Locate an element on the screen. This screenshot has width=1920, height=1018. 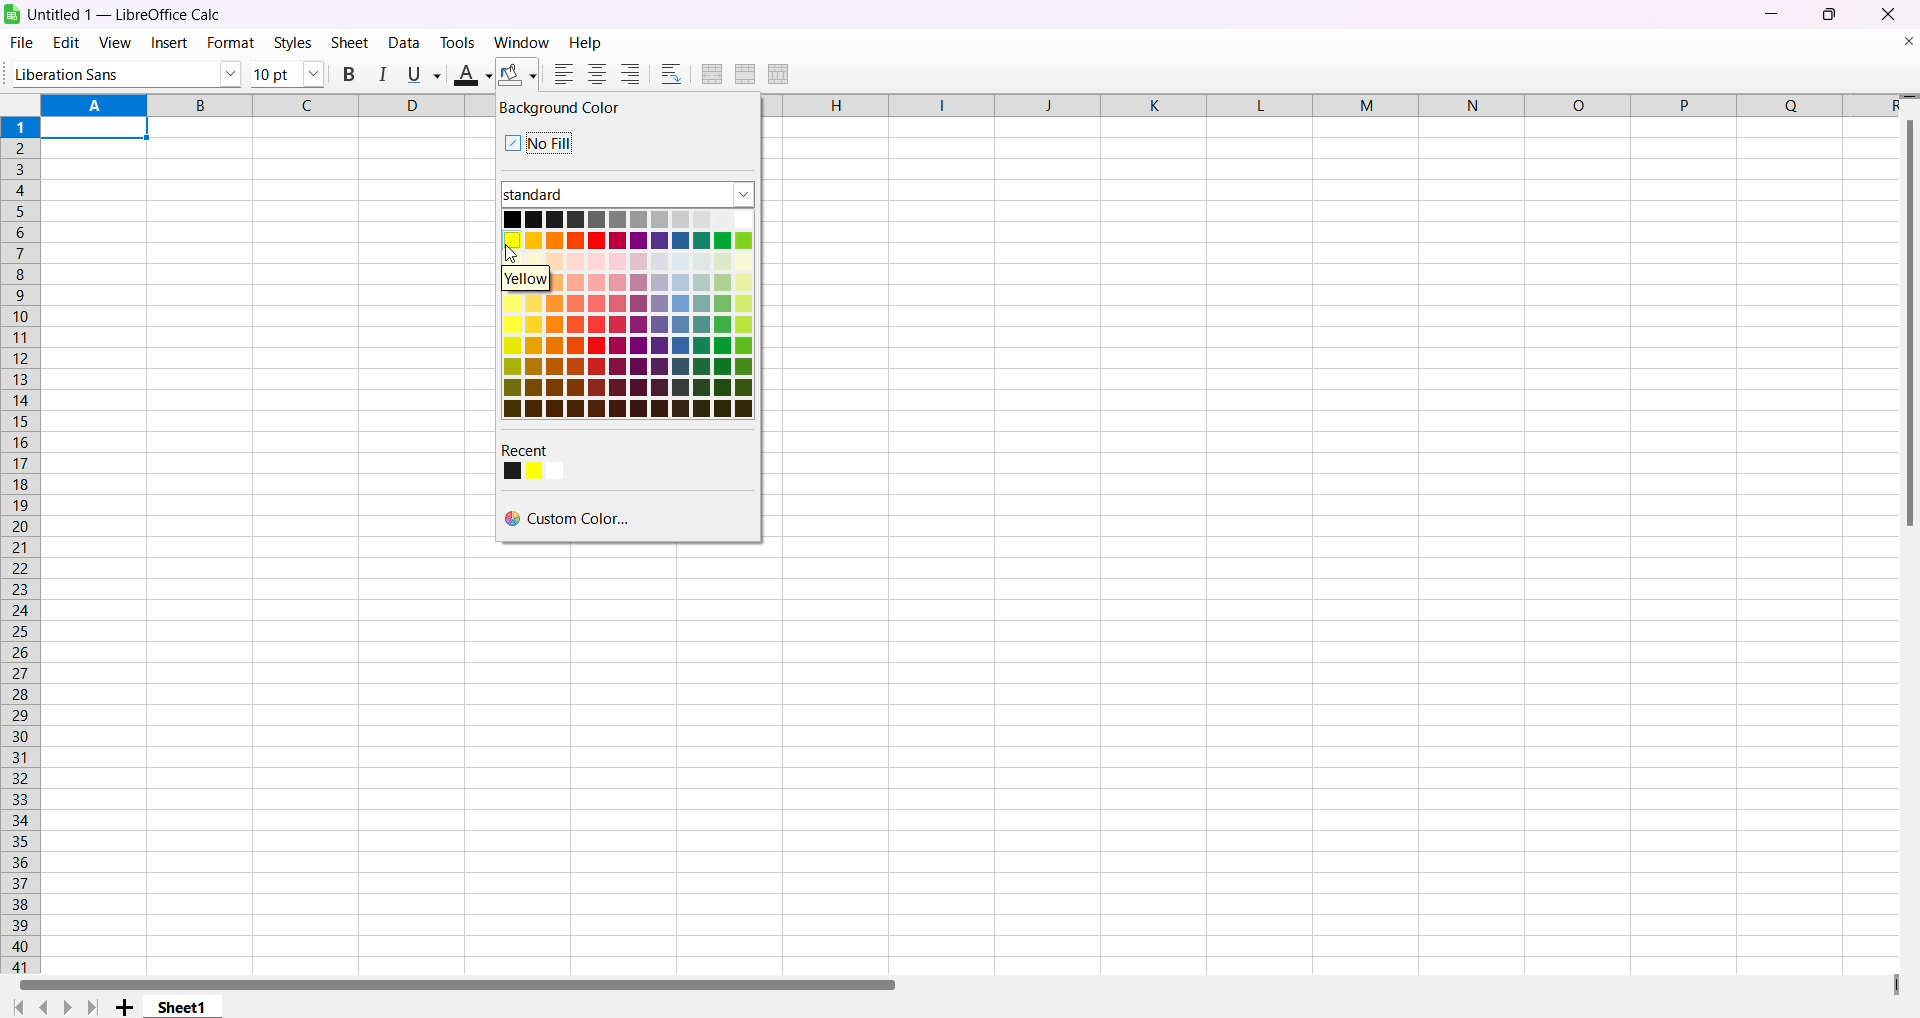
color option is located at coordinates (624, 315).